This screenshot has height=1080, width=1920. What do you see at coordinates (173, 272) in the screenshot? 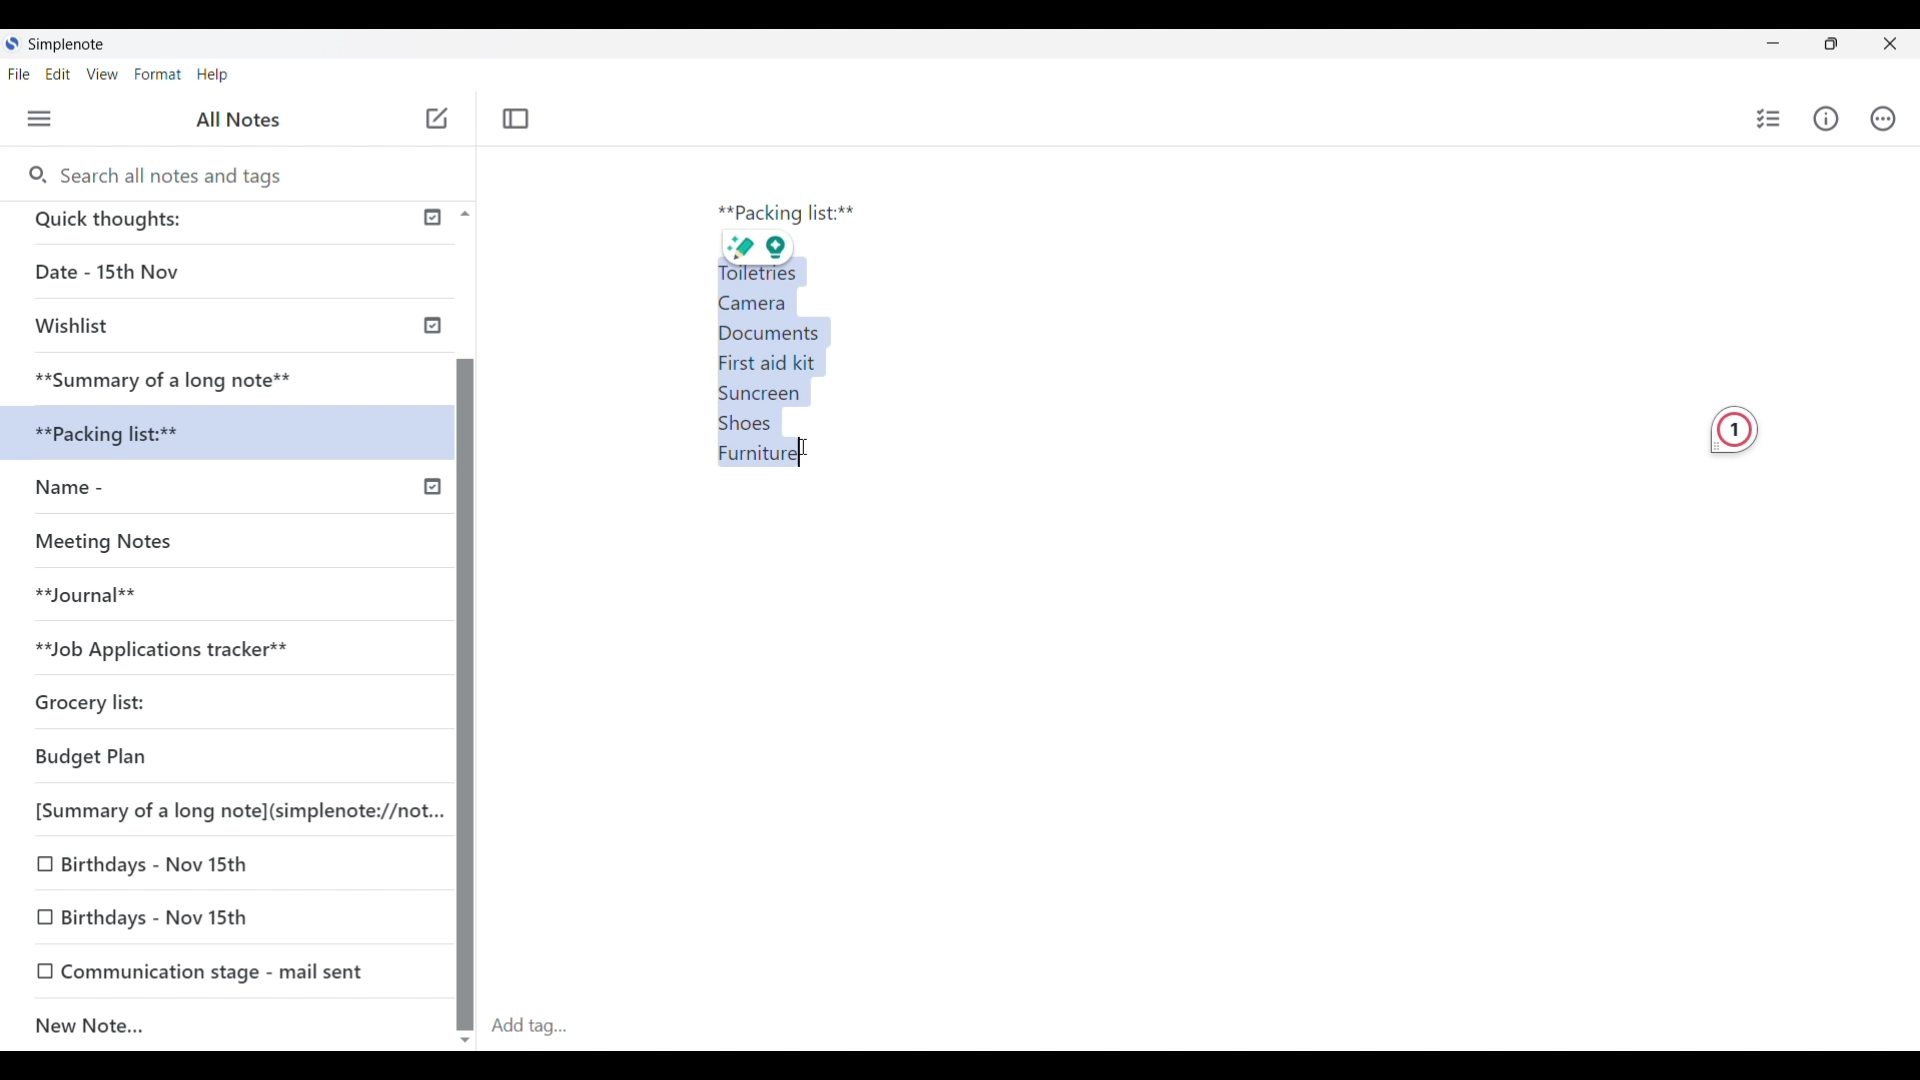
I see `Date - 15th Nov` at bounding box center [173, 272].